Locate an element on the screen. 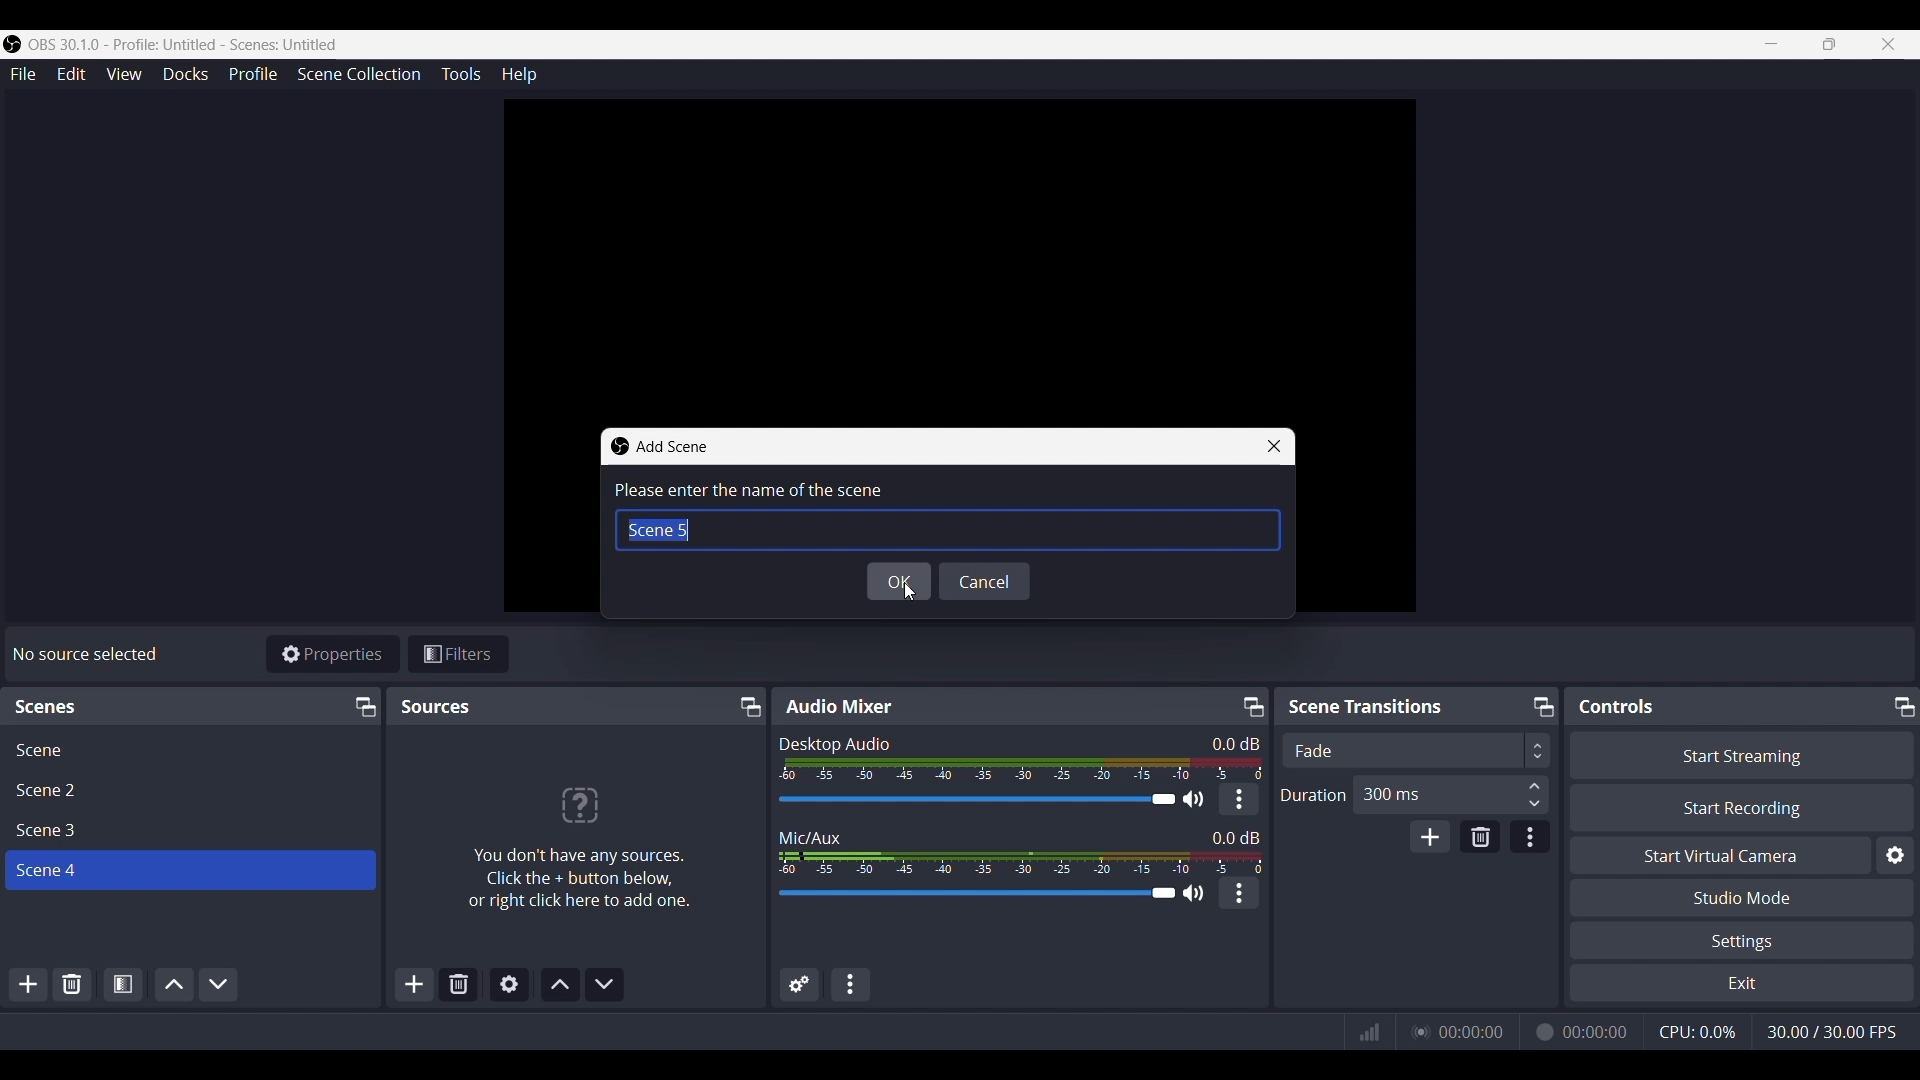  Move Source Up is located at coordinates (561, 984).